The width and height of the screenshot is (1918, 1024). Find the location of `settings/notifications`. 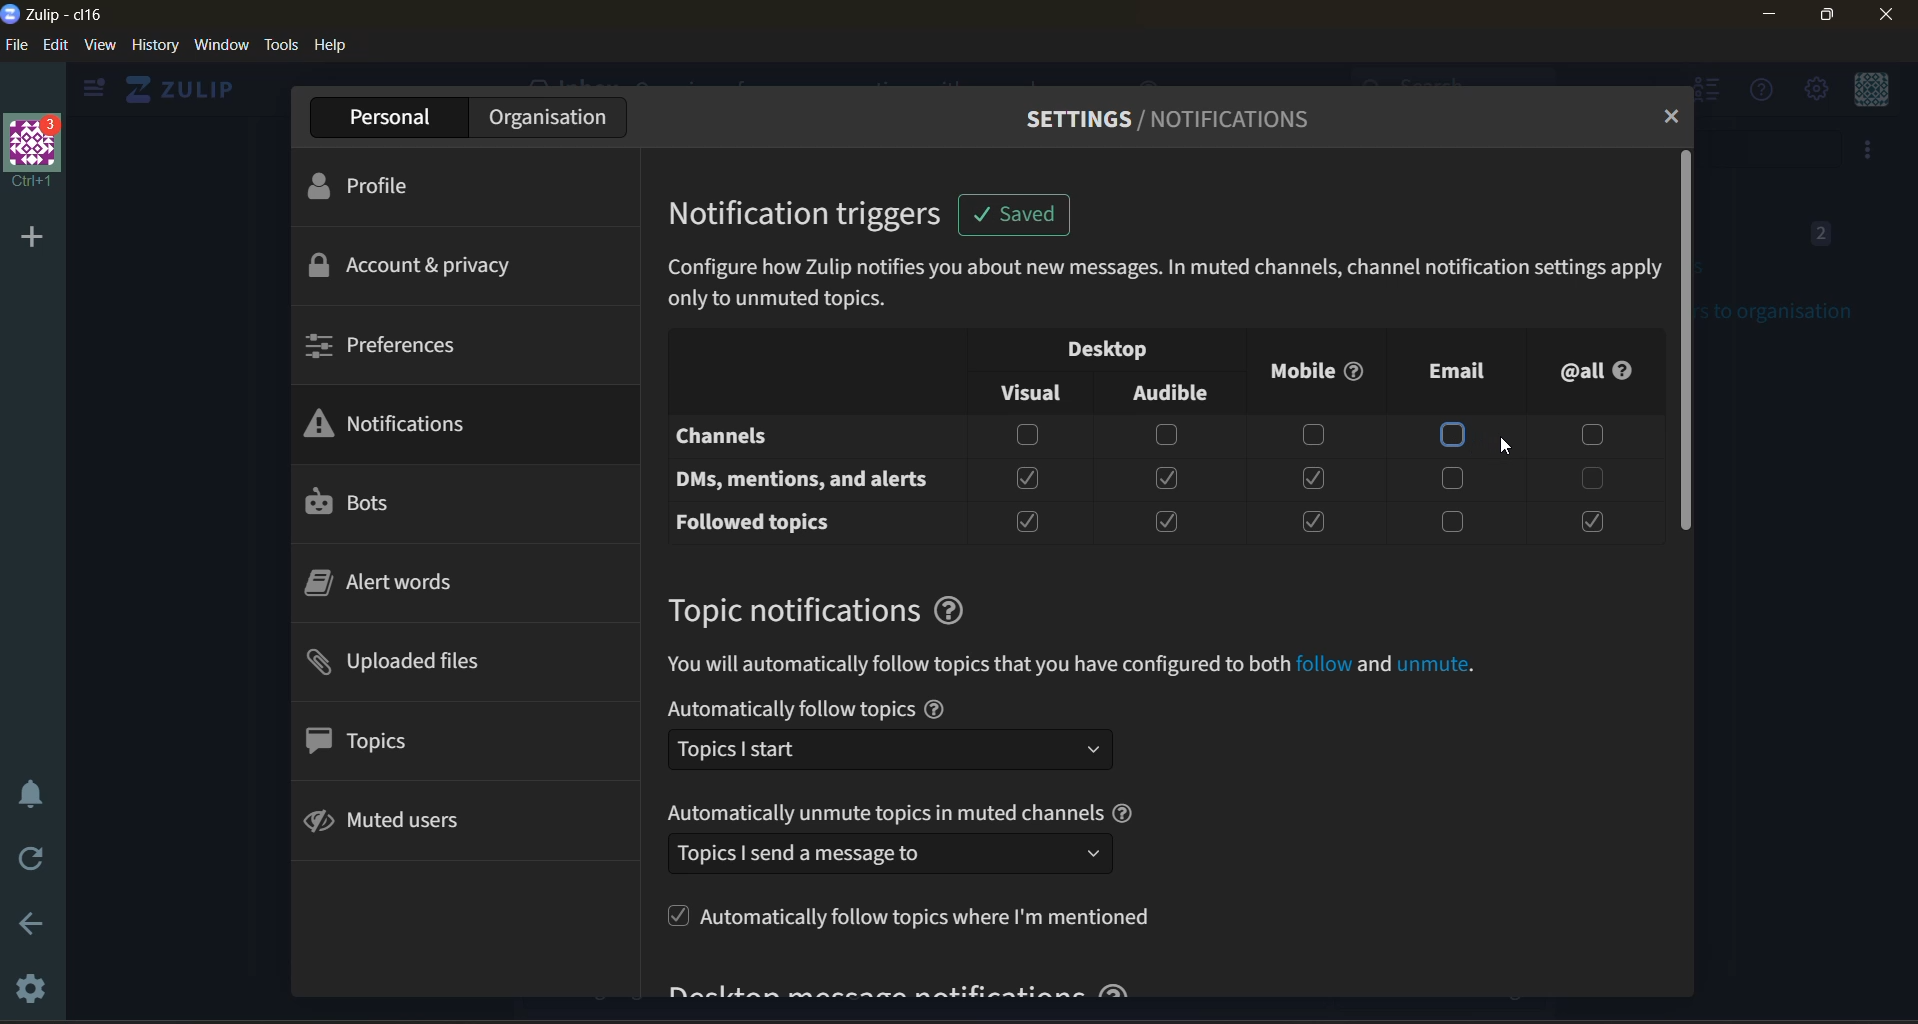

settings/notifications is located at coordinates (1152, 119).